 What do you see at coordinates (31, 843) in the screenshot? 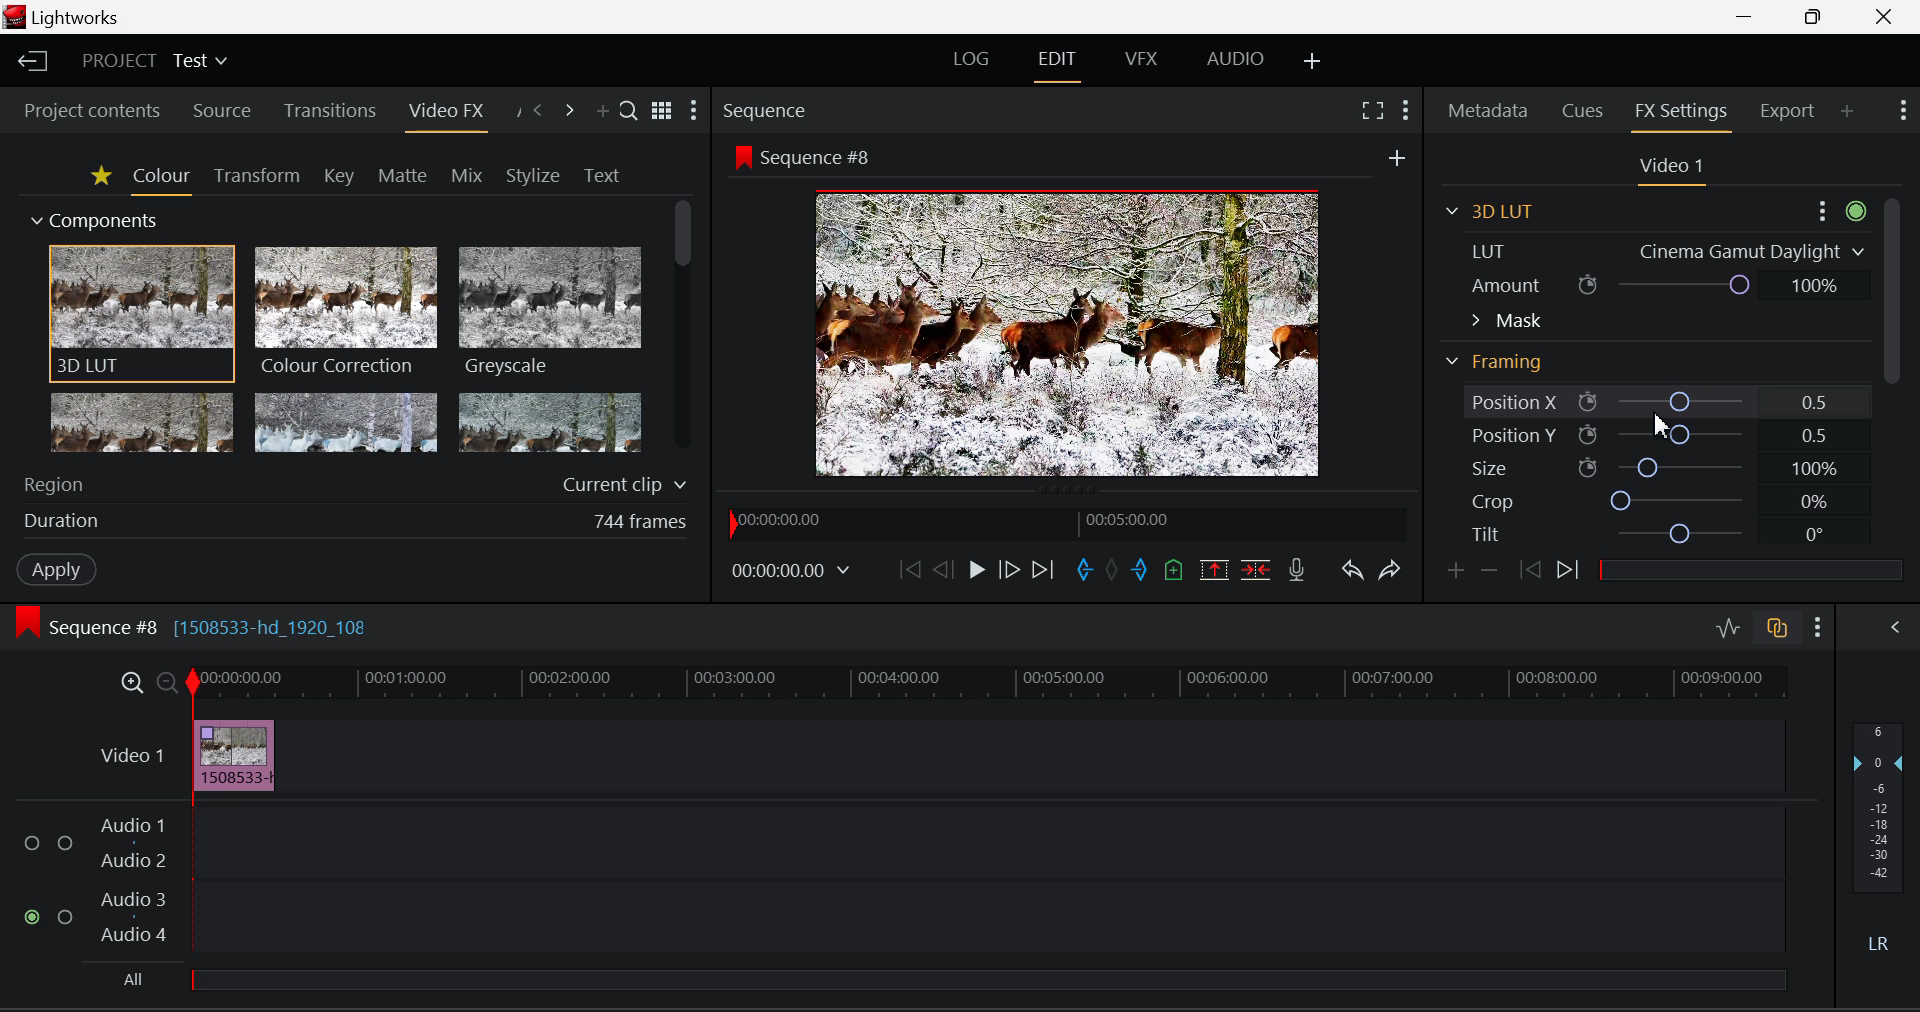
I see `Audio Input Checkbox` at bounding box center [31, 843].